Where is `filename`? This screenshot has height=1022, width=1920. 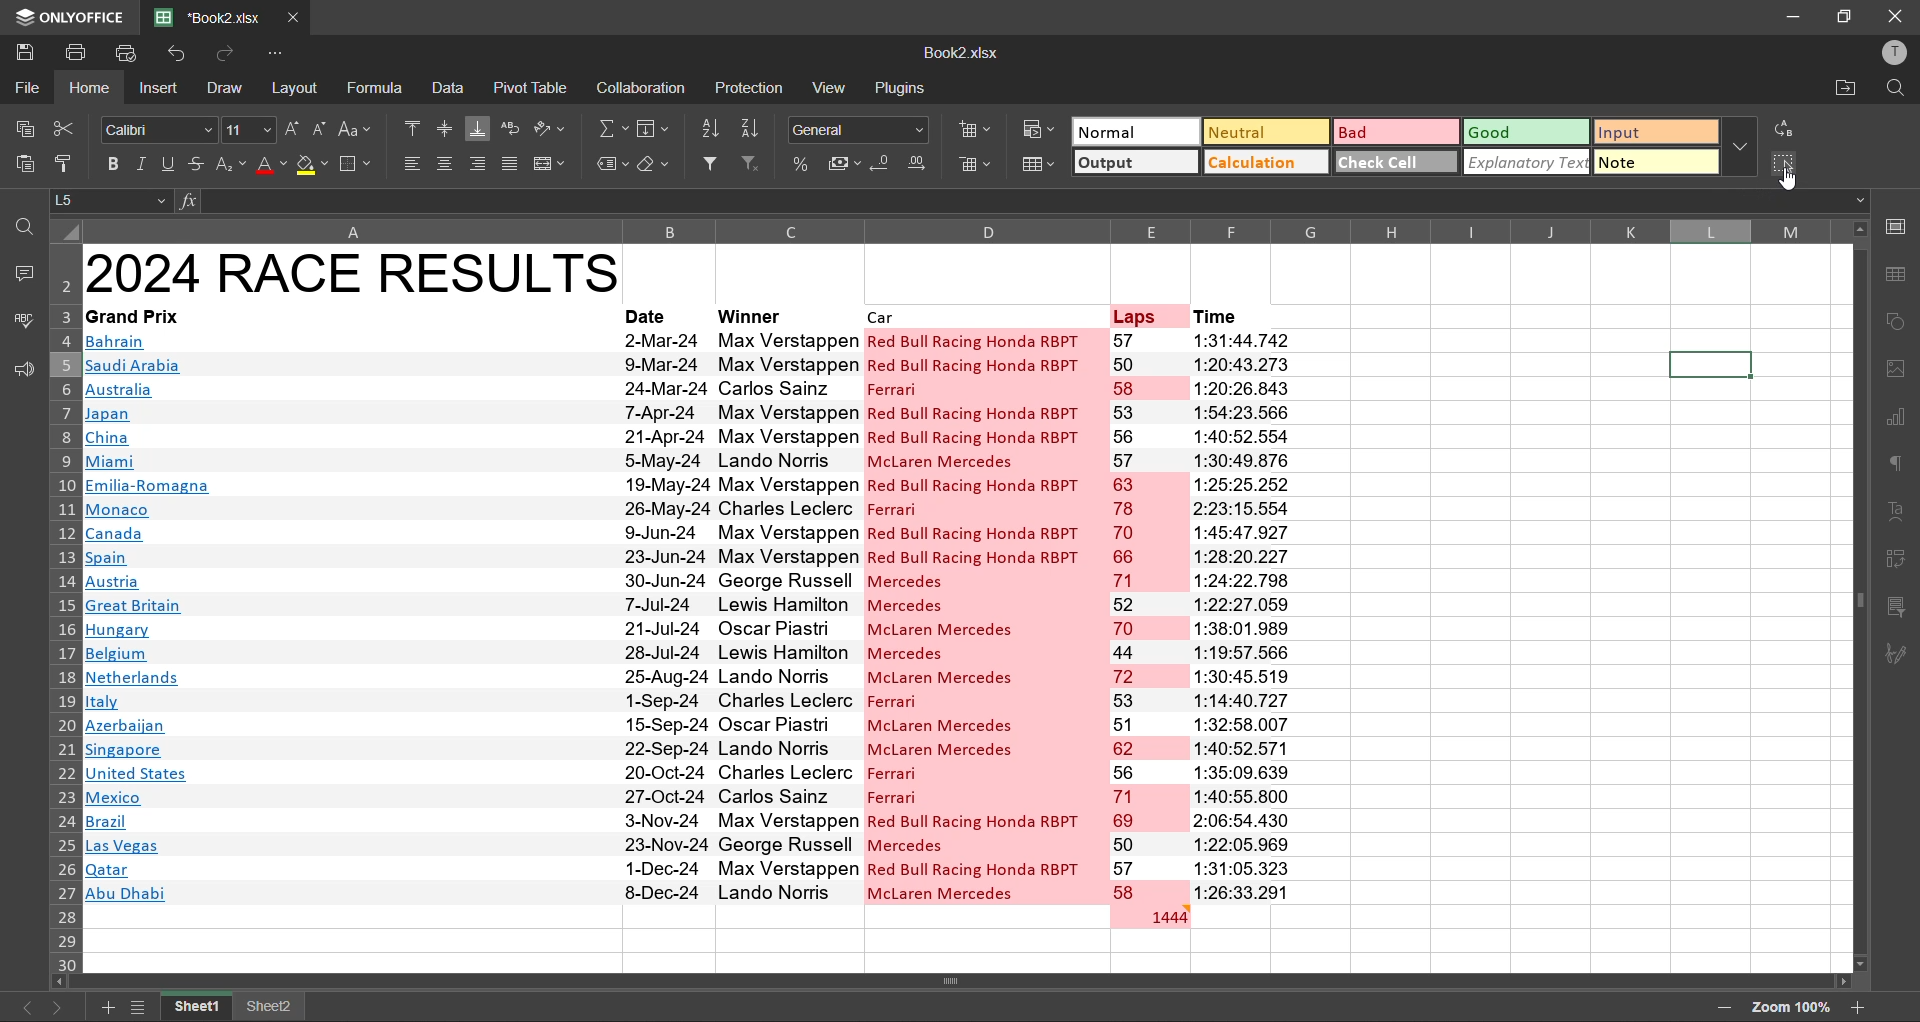
filename is located at coordinates (214, 16).